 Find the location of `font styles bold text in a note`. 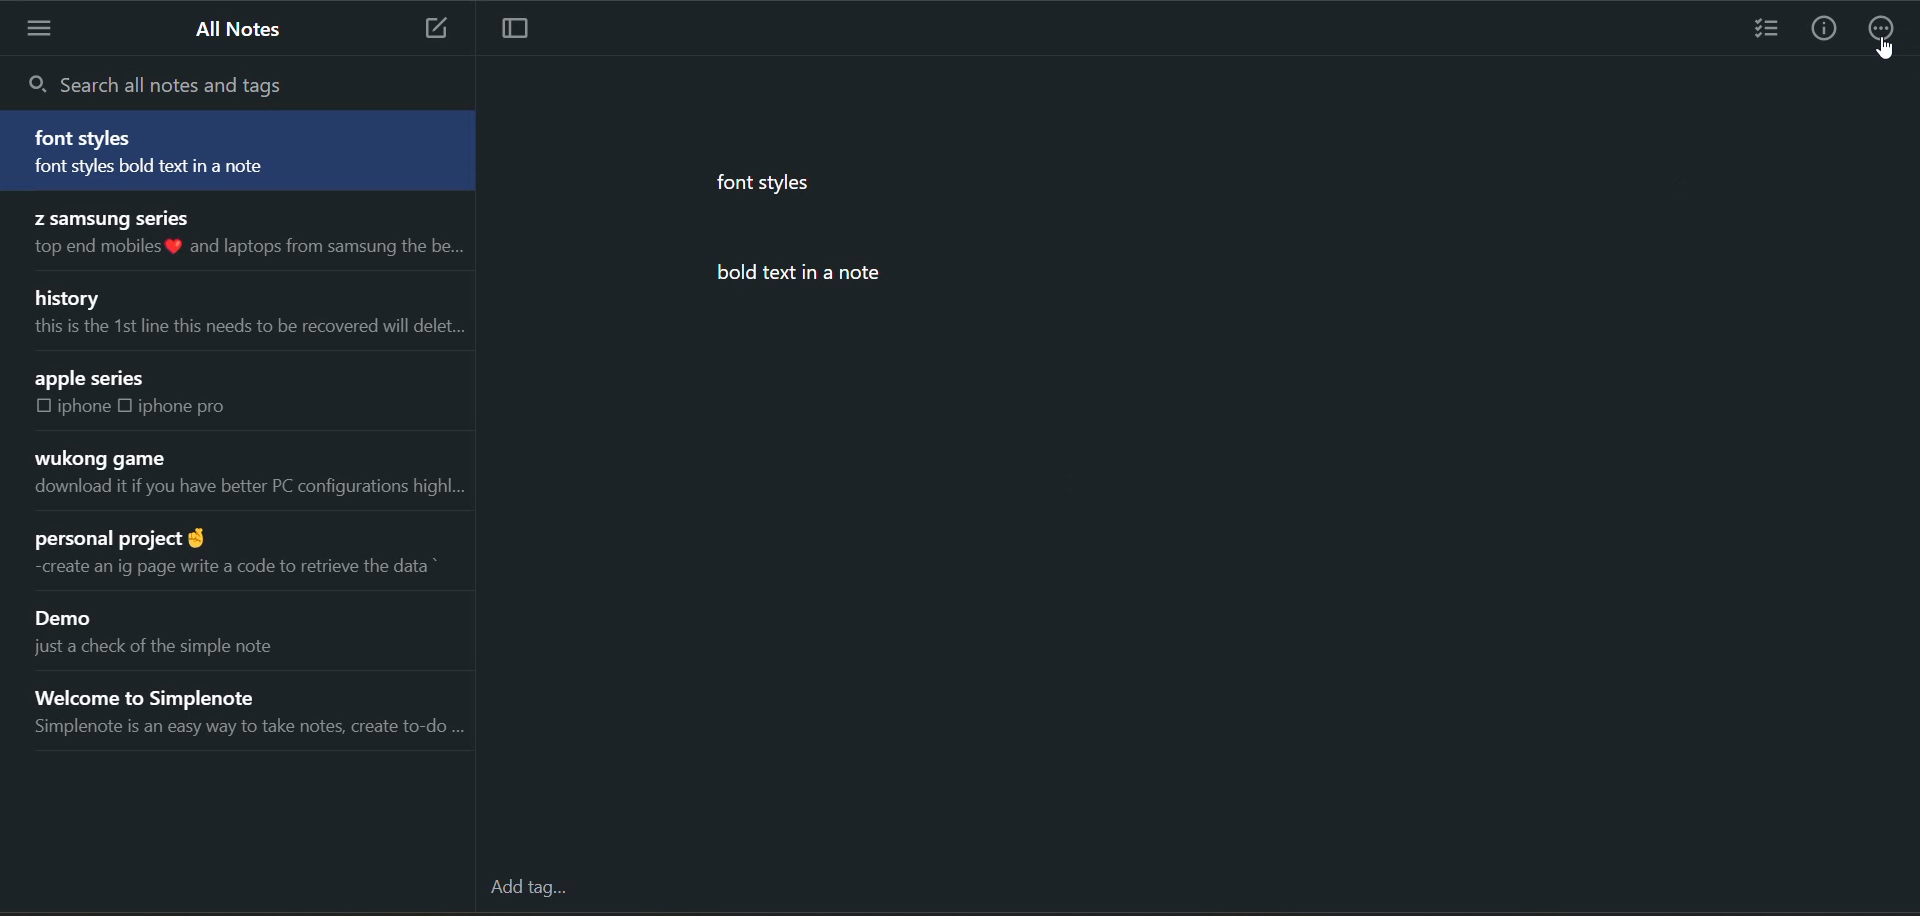

font styles bold text in a note is located at coordinates (188, 169).